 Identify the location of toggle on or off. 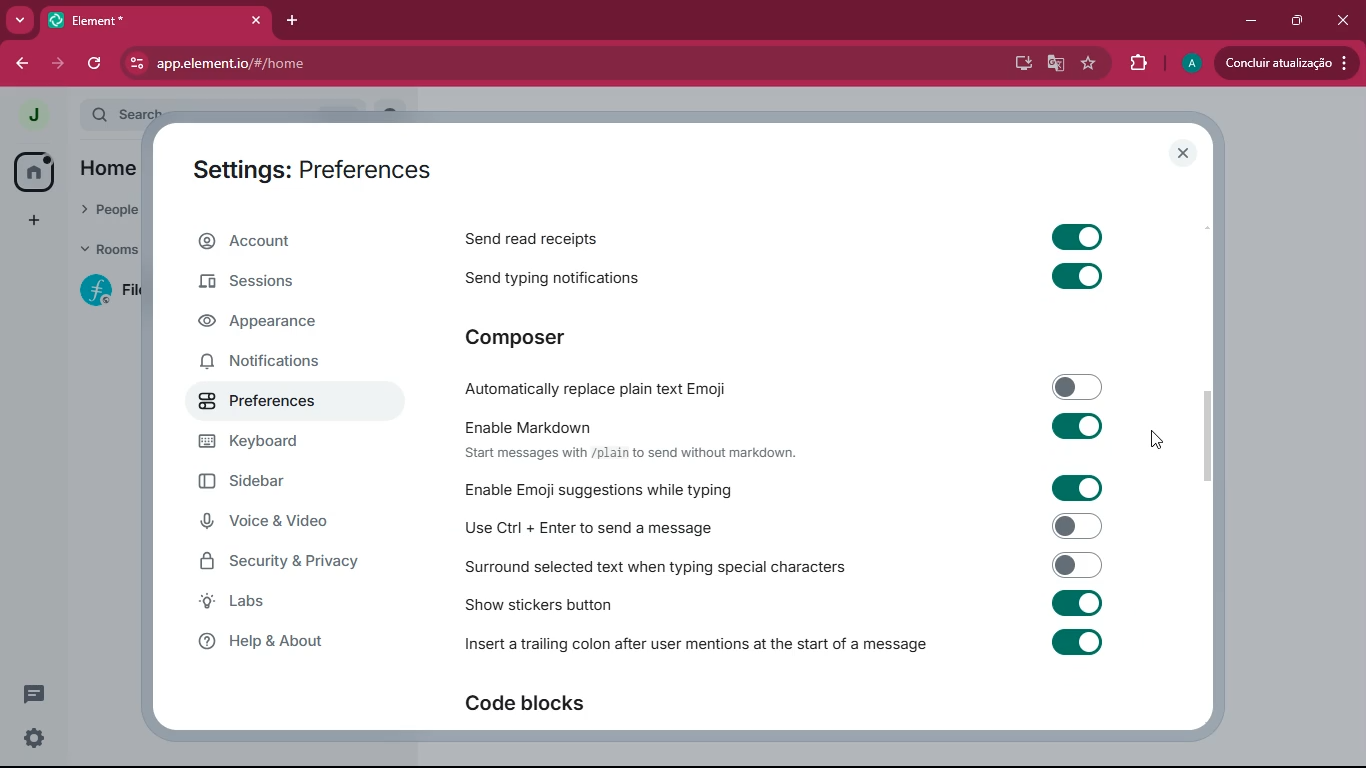
(1070, 424).